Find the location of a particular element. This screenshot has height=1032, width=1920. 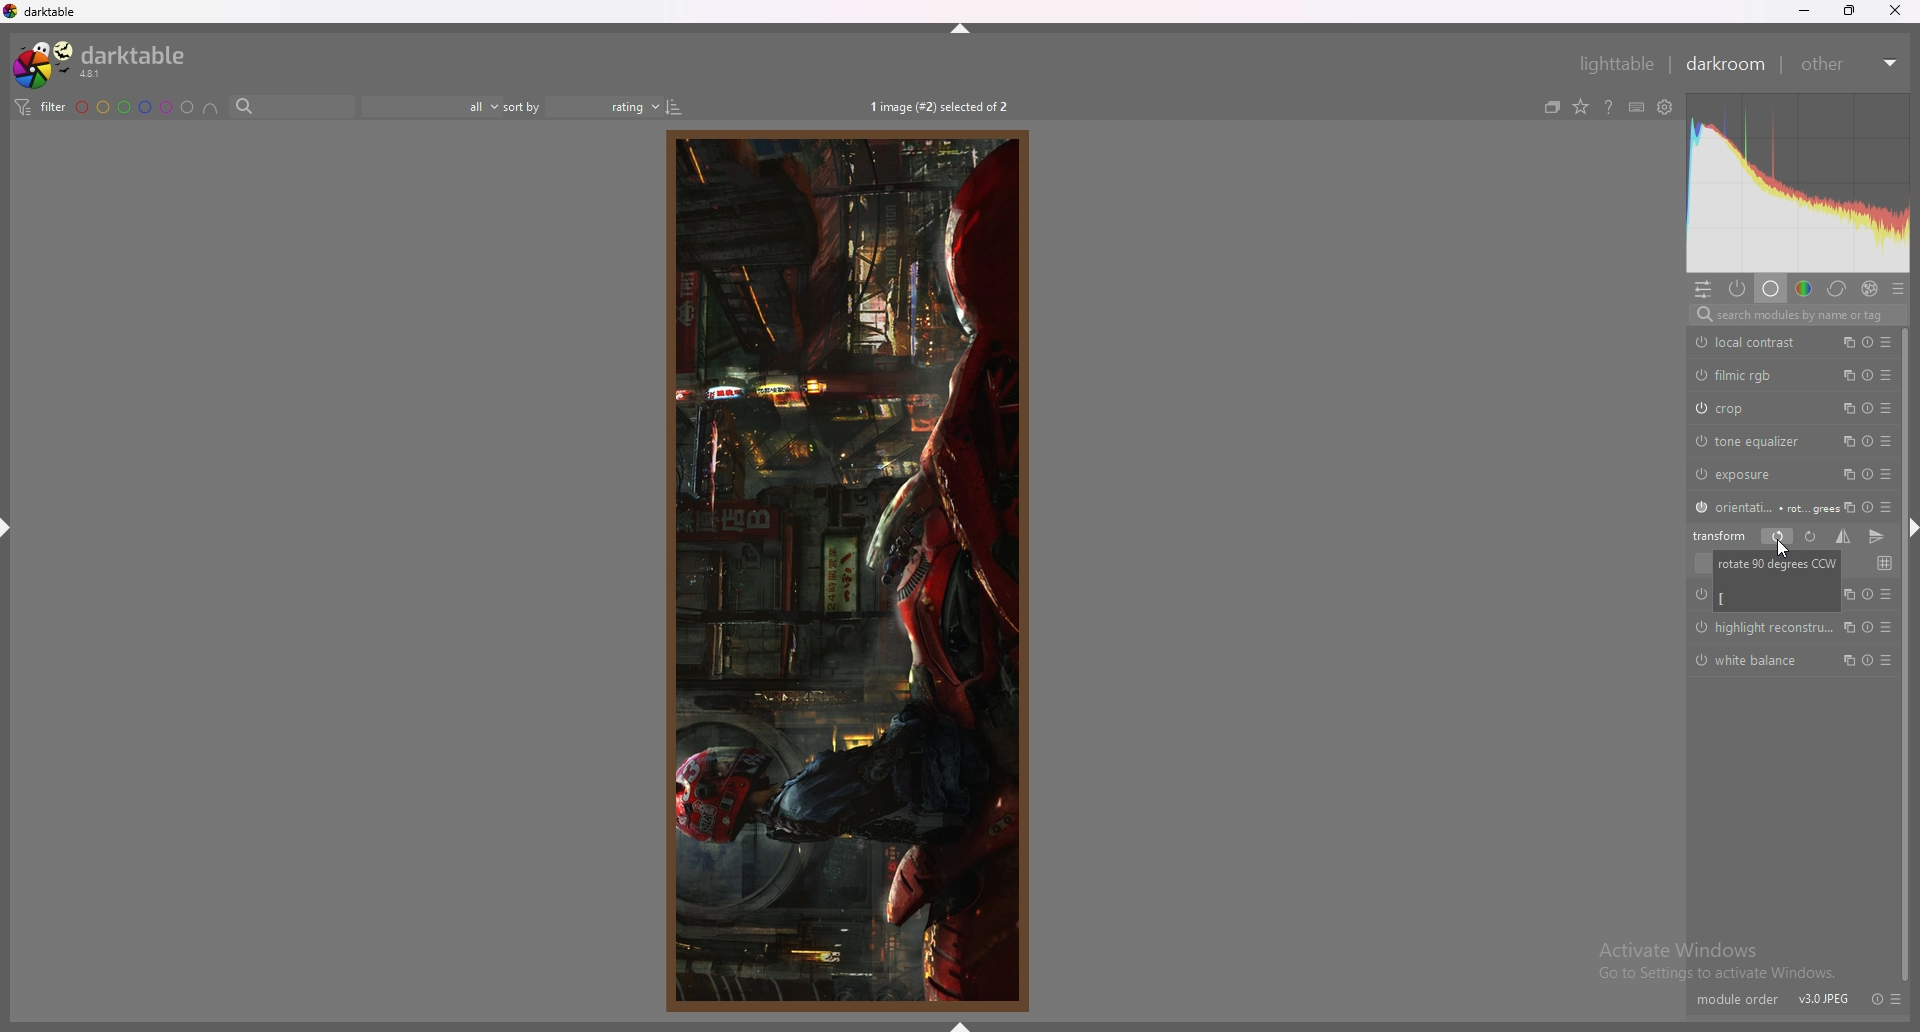

show active modules is located at coordinates (1738, 289).